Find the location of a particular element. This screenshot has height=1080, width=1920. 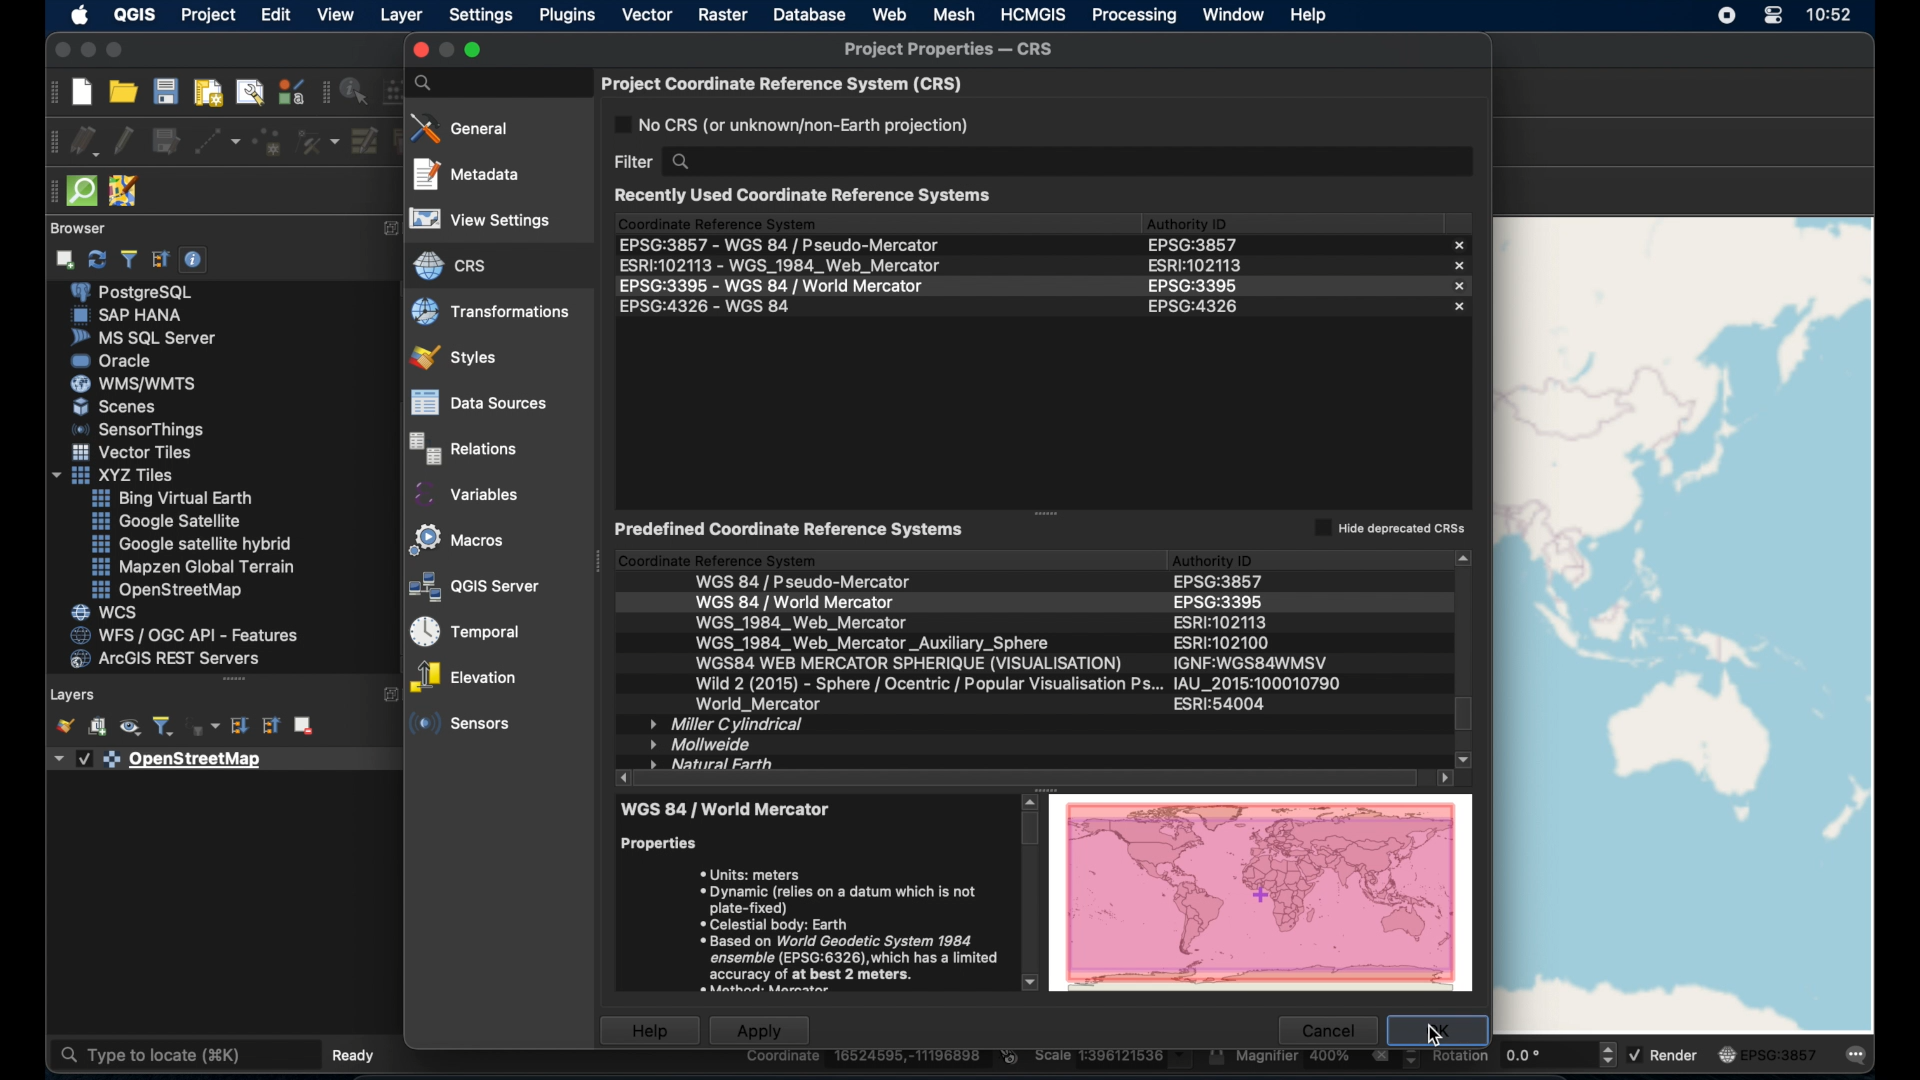

open project is located at coordinates (121, 94).